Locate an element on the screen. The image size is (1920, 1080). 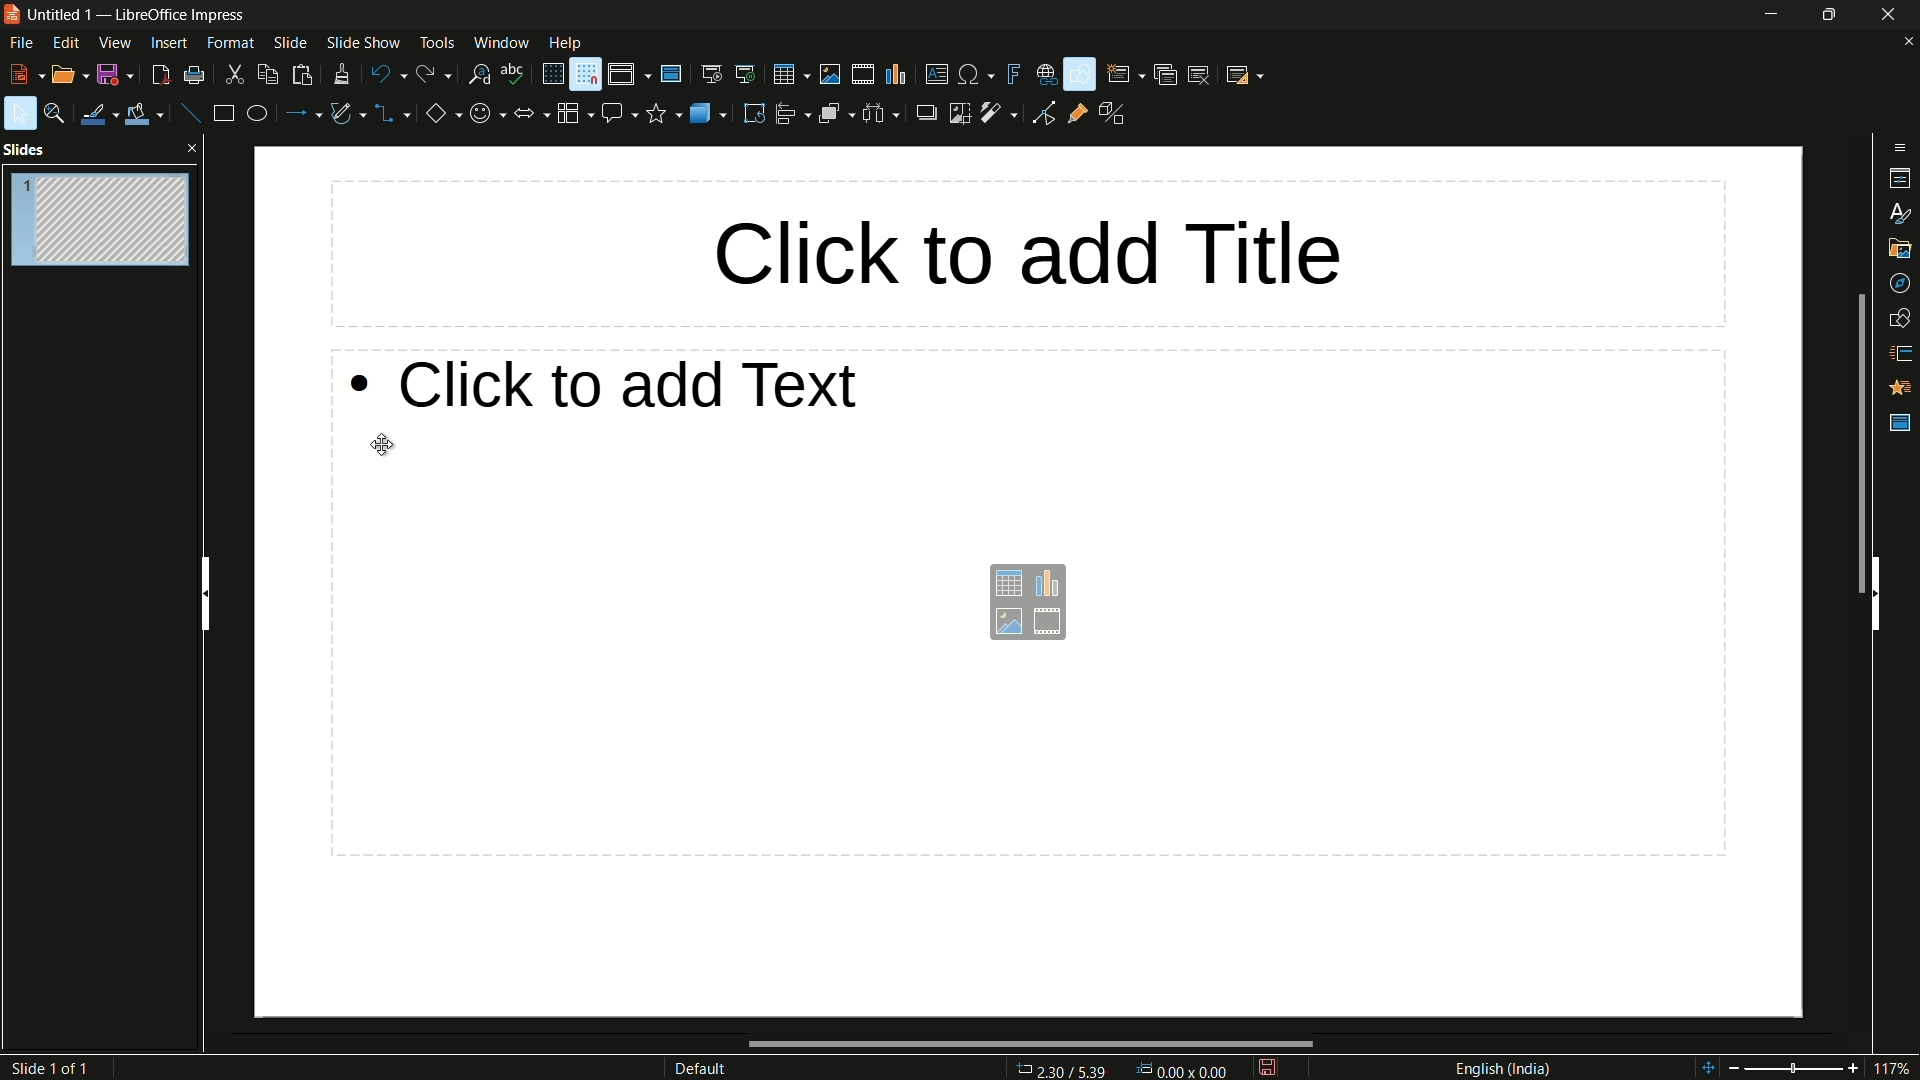
delete slide is located at coordinates (1198, 73).